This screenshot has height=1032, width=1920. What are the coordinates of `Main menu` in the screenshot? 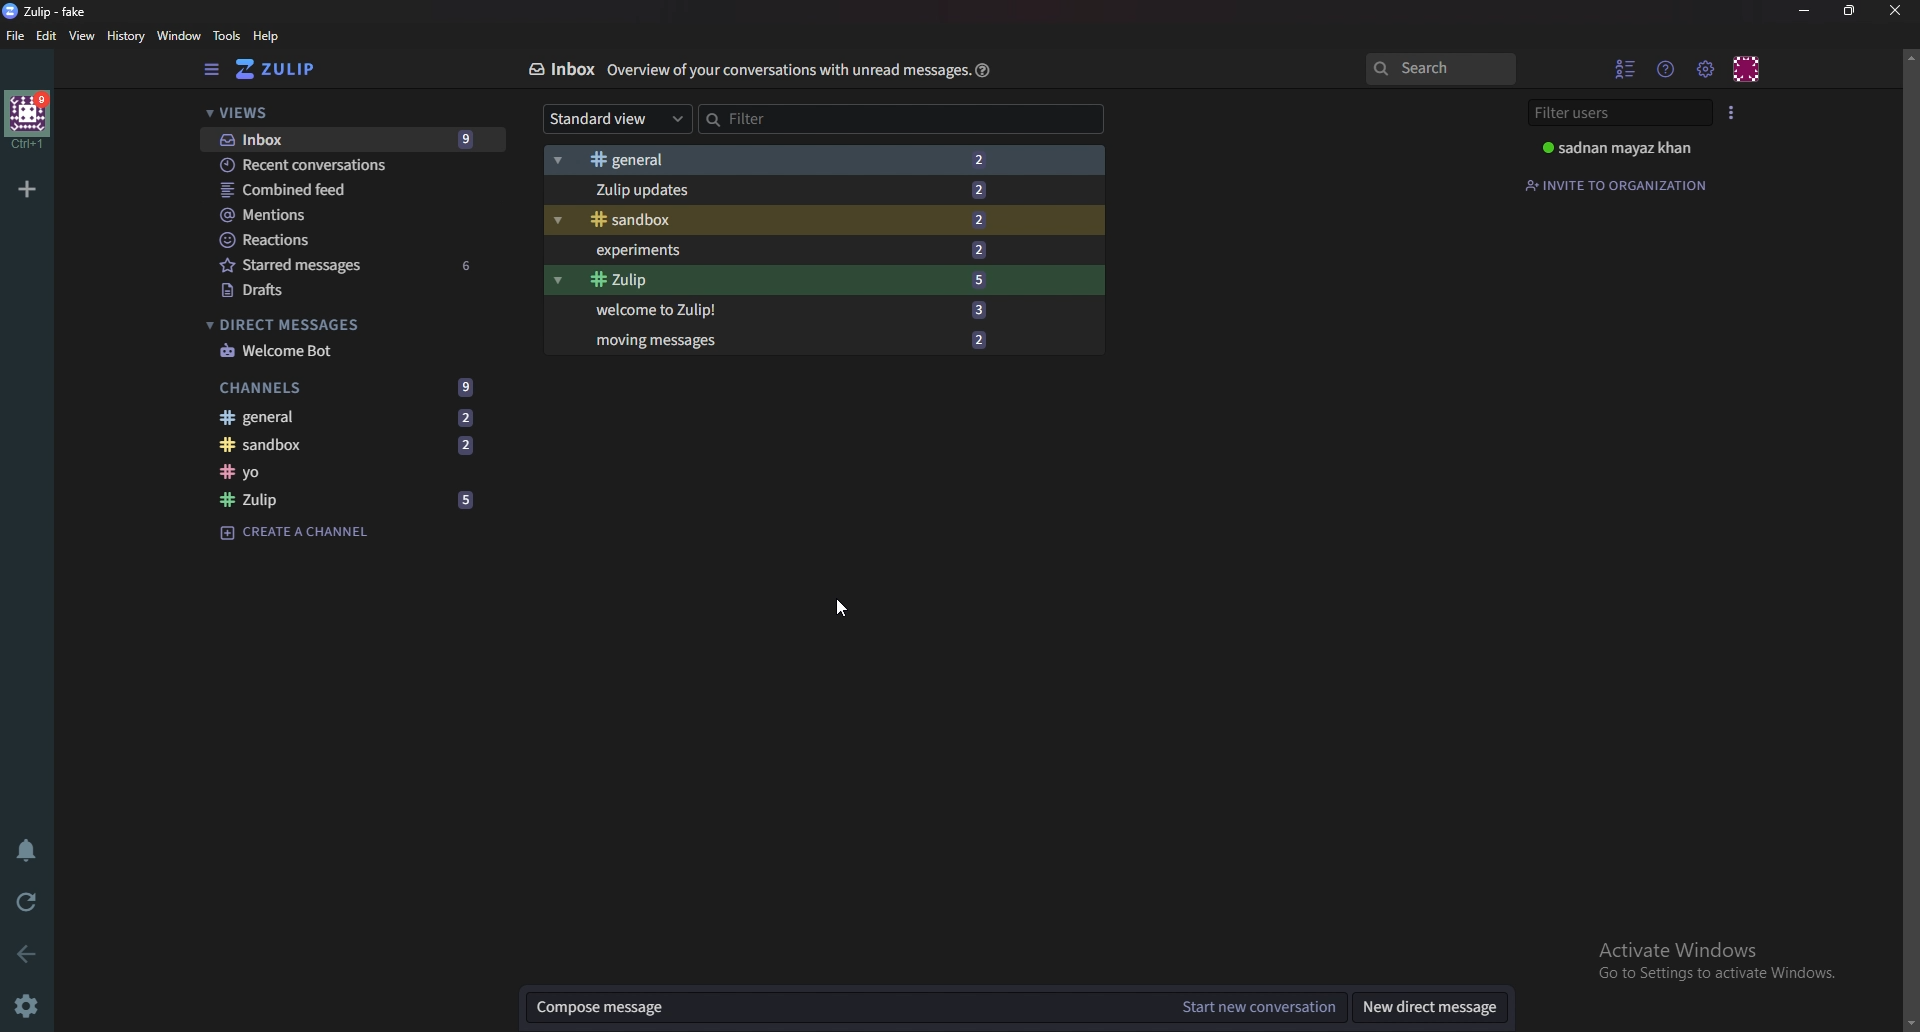 It's located at (1706, 69).